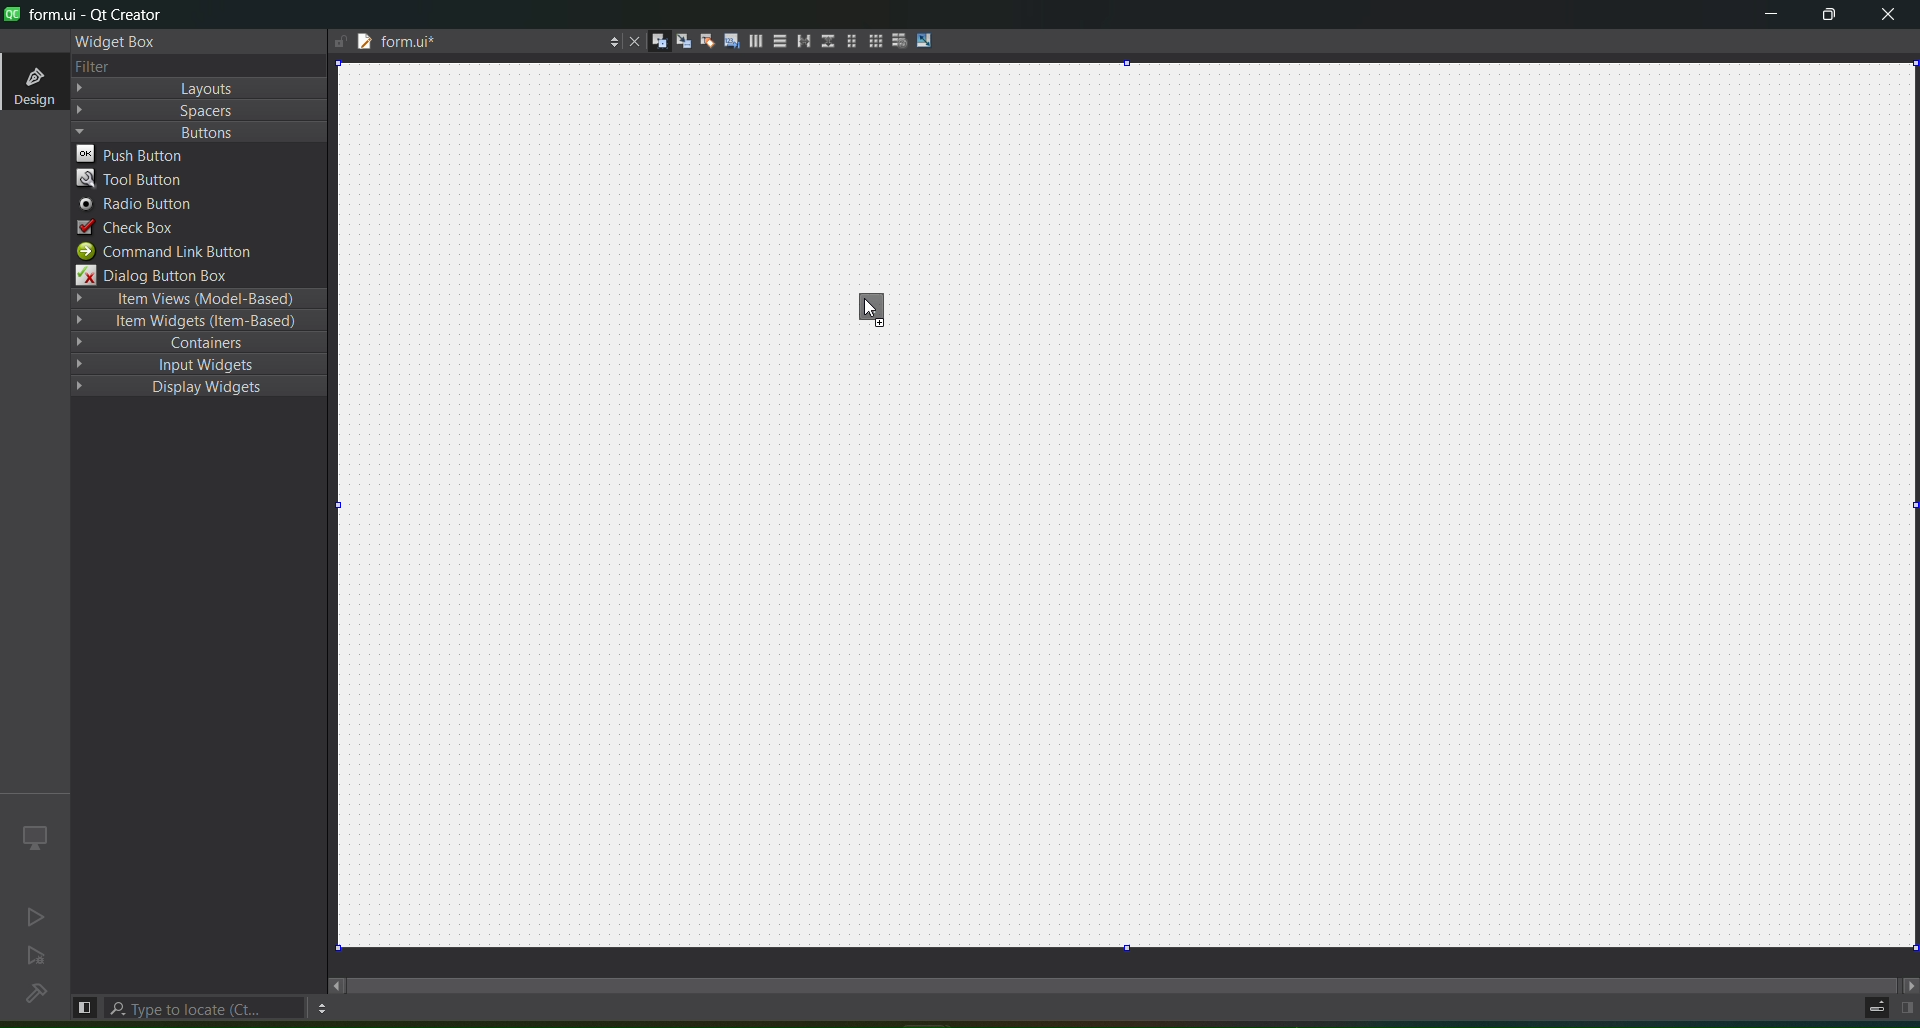 The width and height of the screenshot is (1920, 1028). What do you see at coordinates (1826, 16) in the screenshot?
I see `maximize` at bounding box center [1826, 16].